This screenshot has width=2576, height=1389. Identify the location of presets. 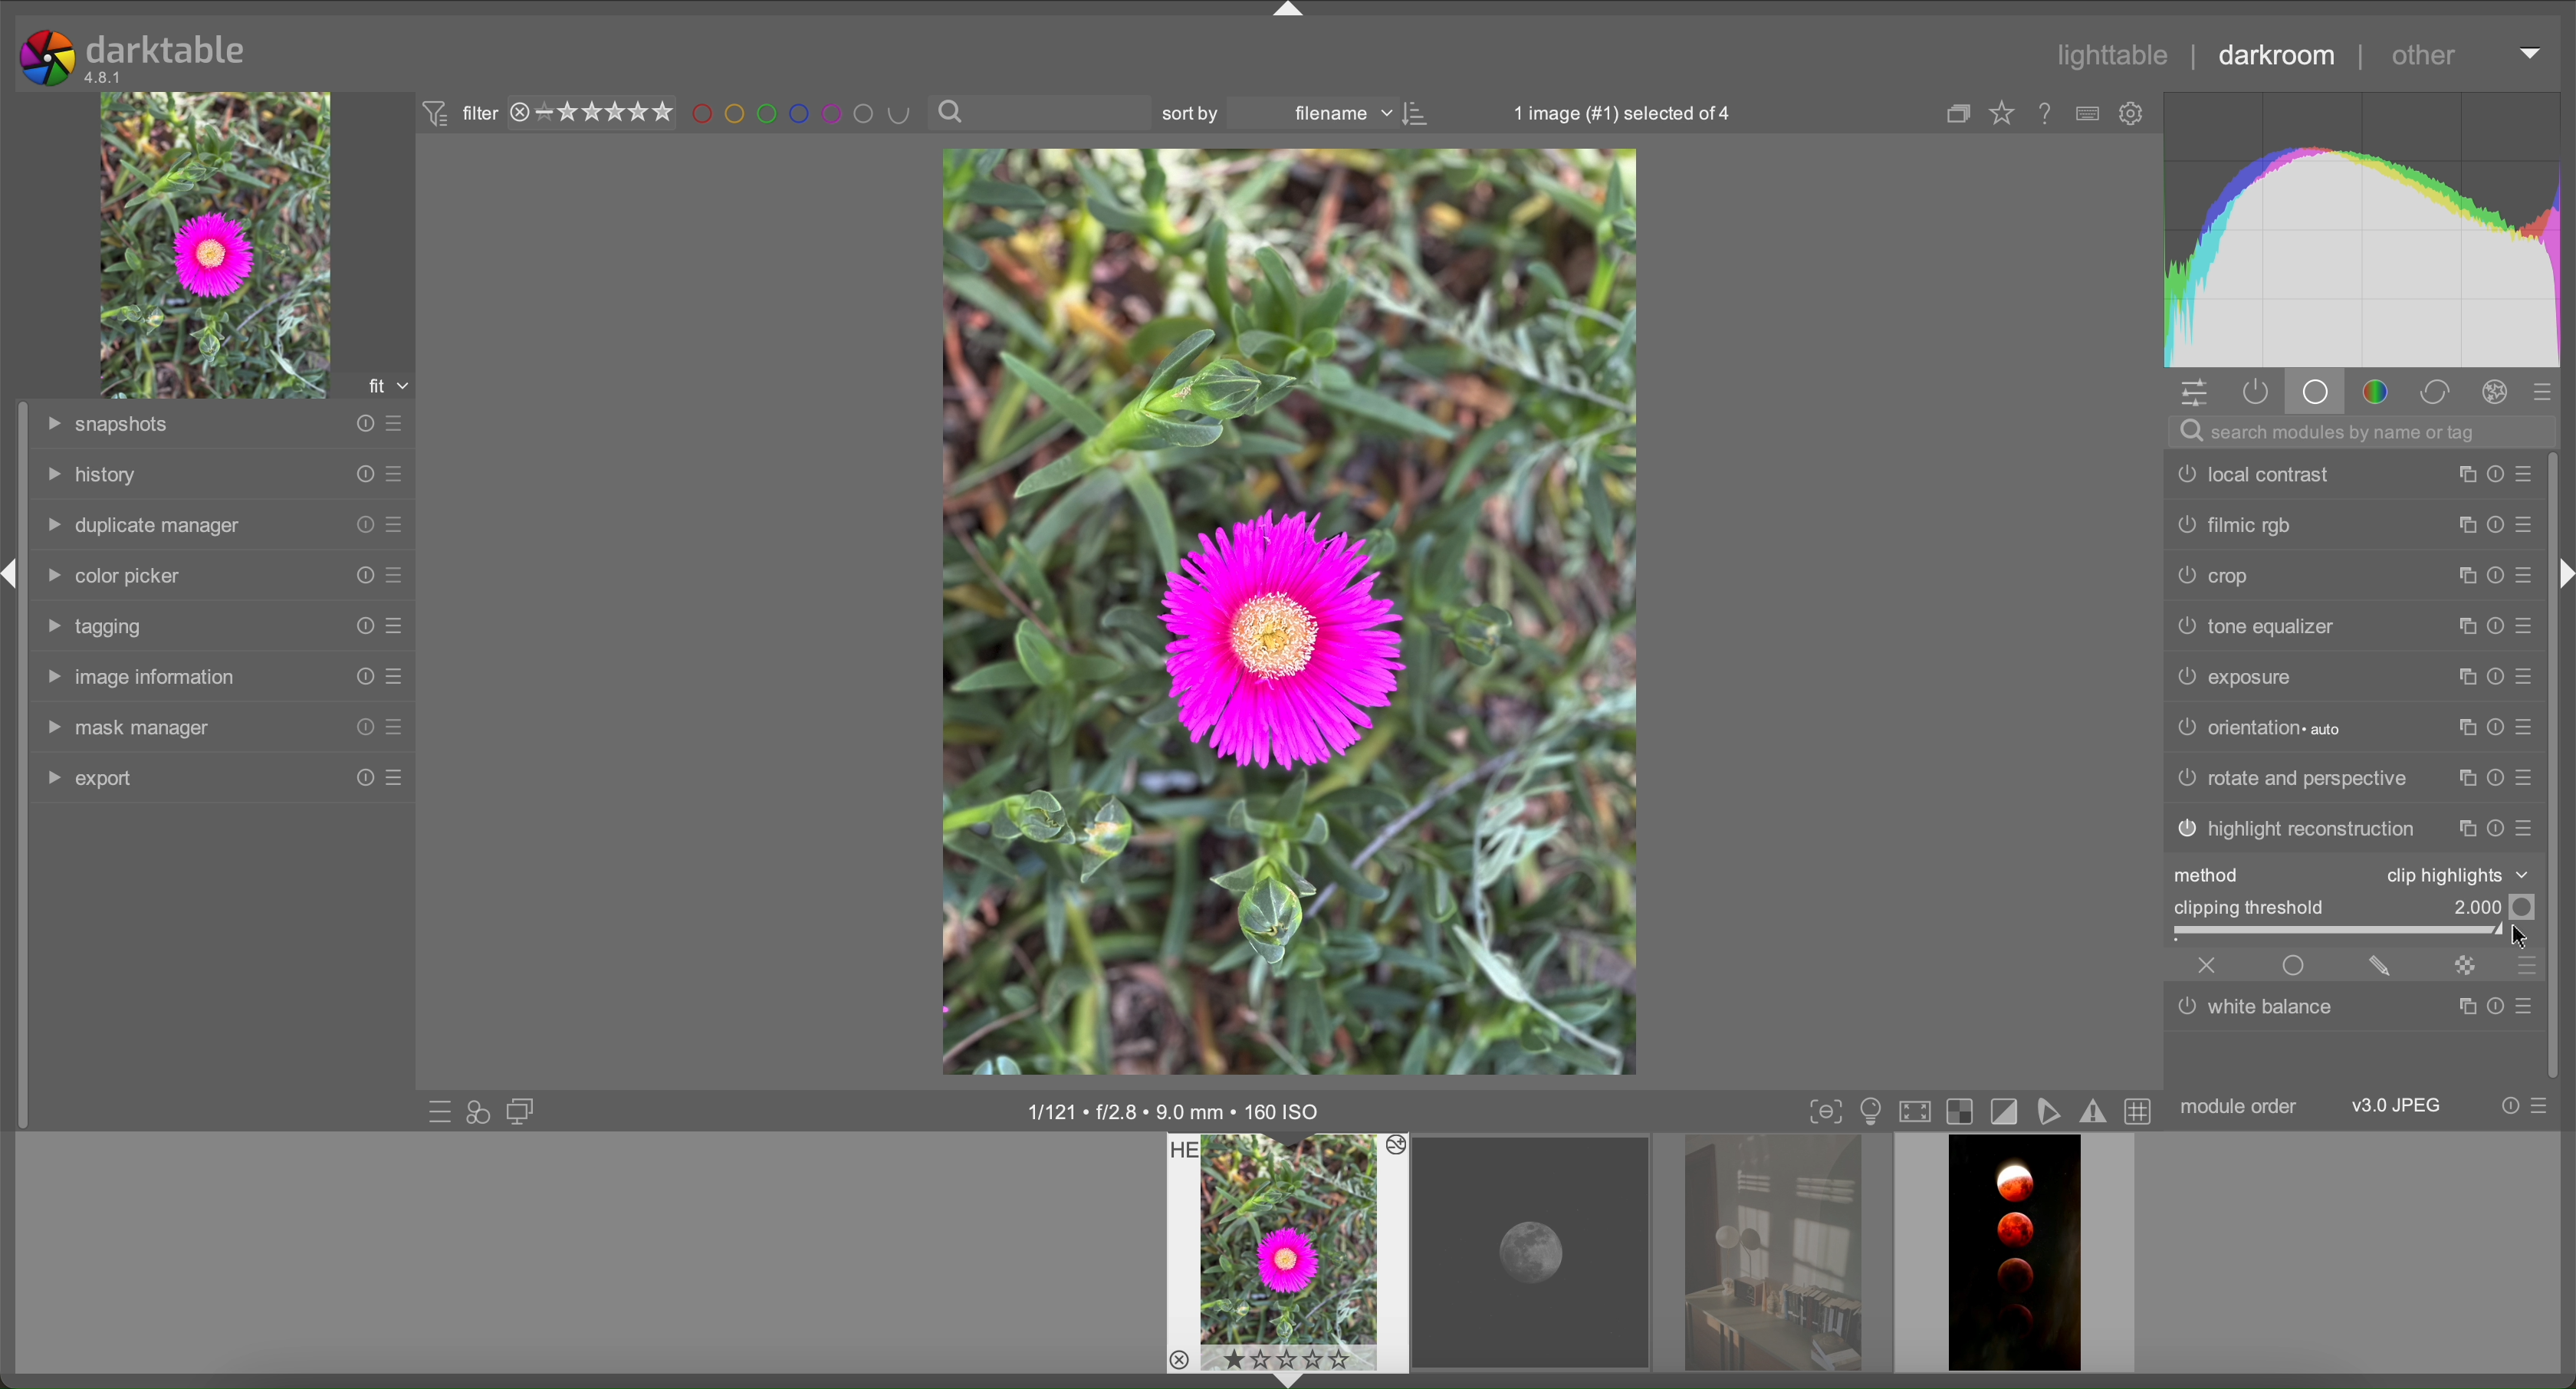
(393, 625).